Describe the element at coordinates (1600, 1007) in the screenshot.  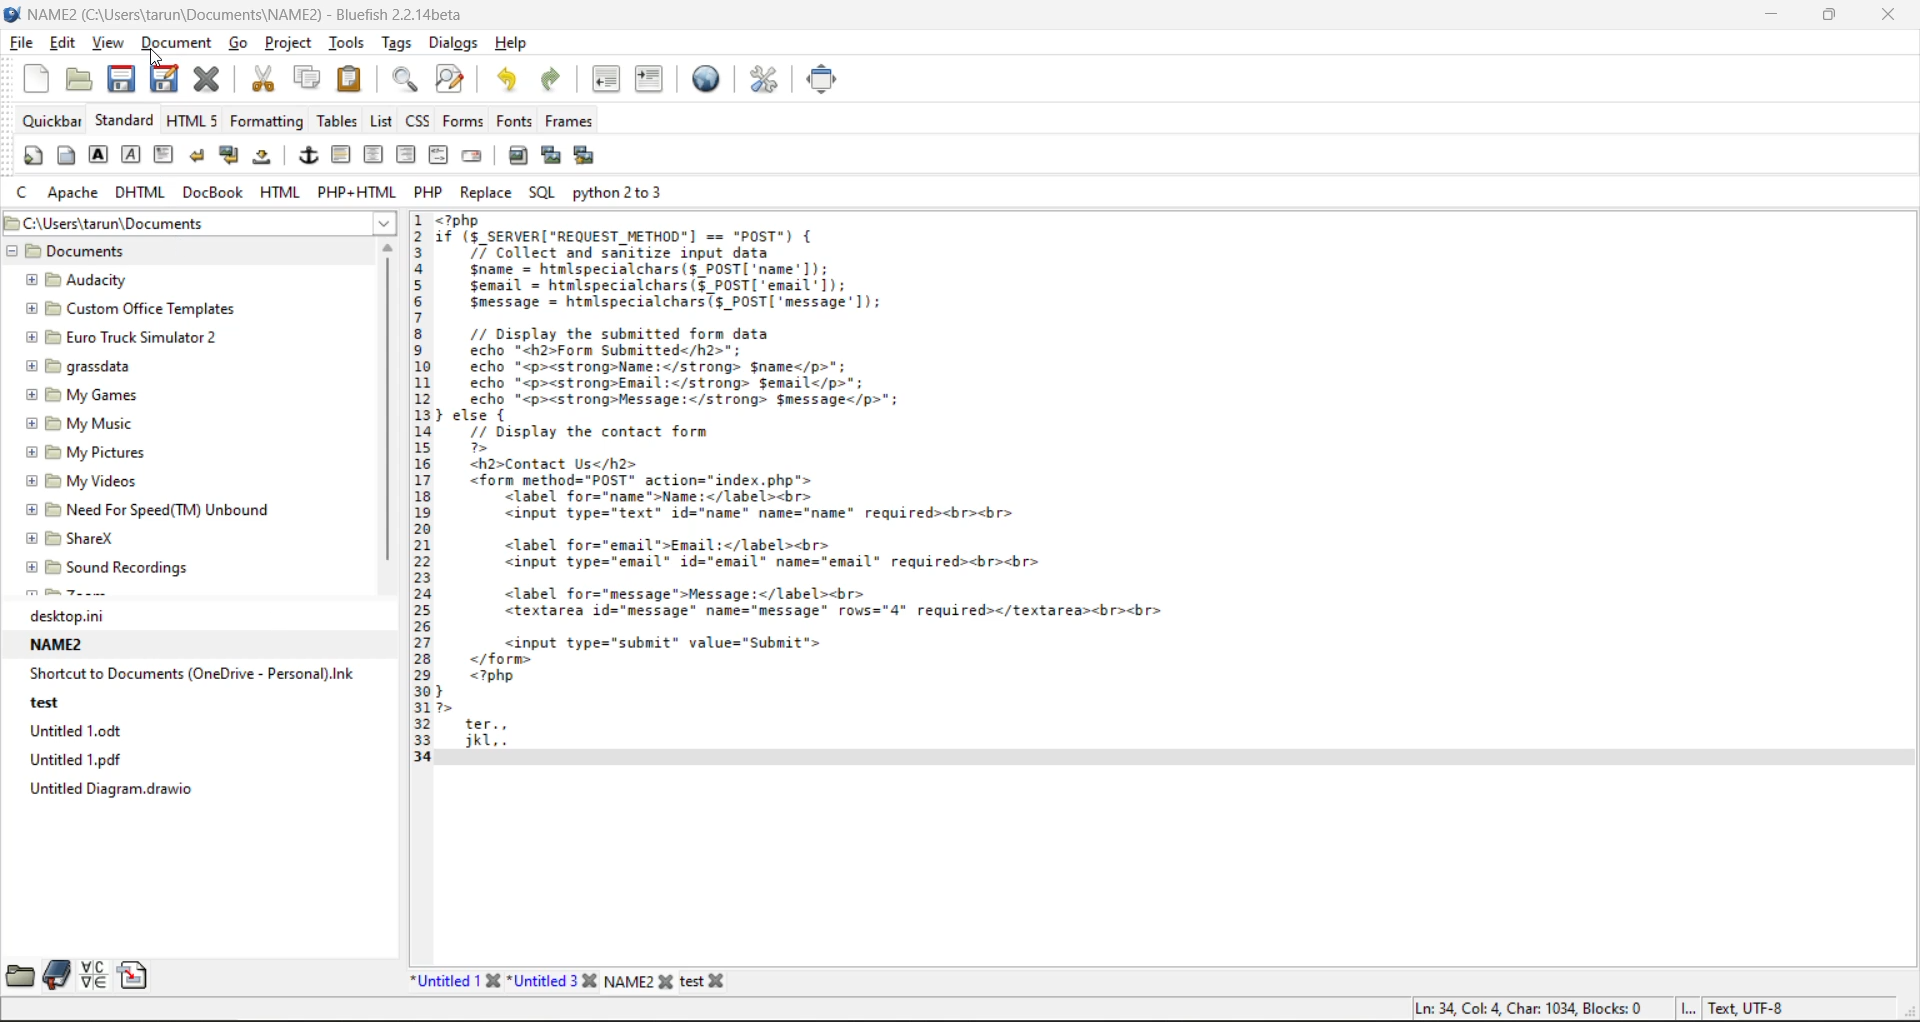
I see `metadata` at that location.